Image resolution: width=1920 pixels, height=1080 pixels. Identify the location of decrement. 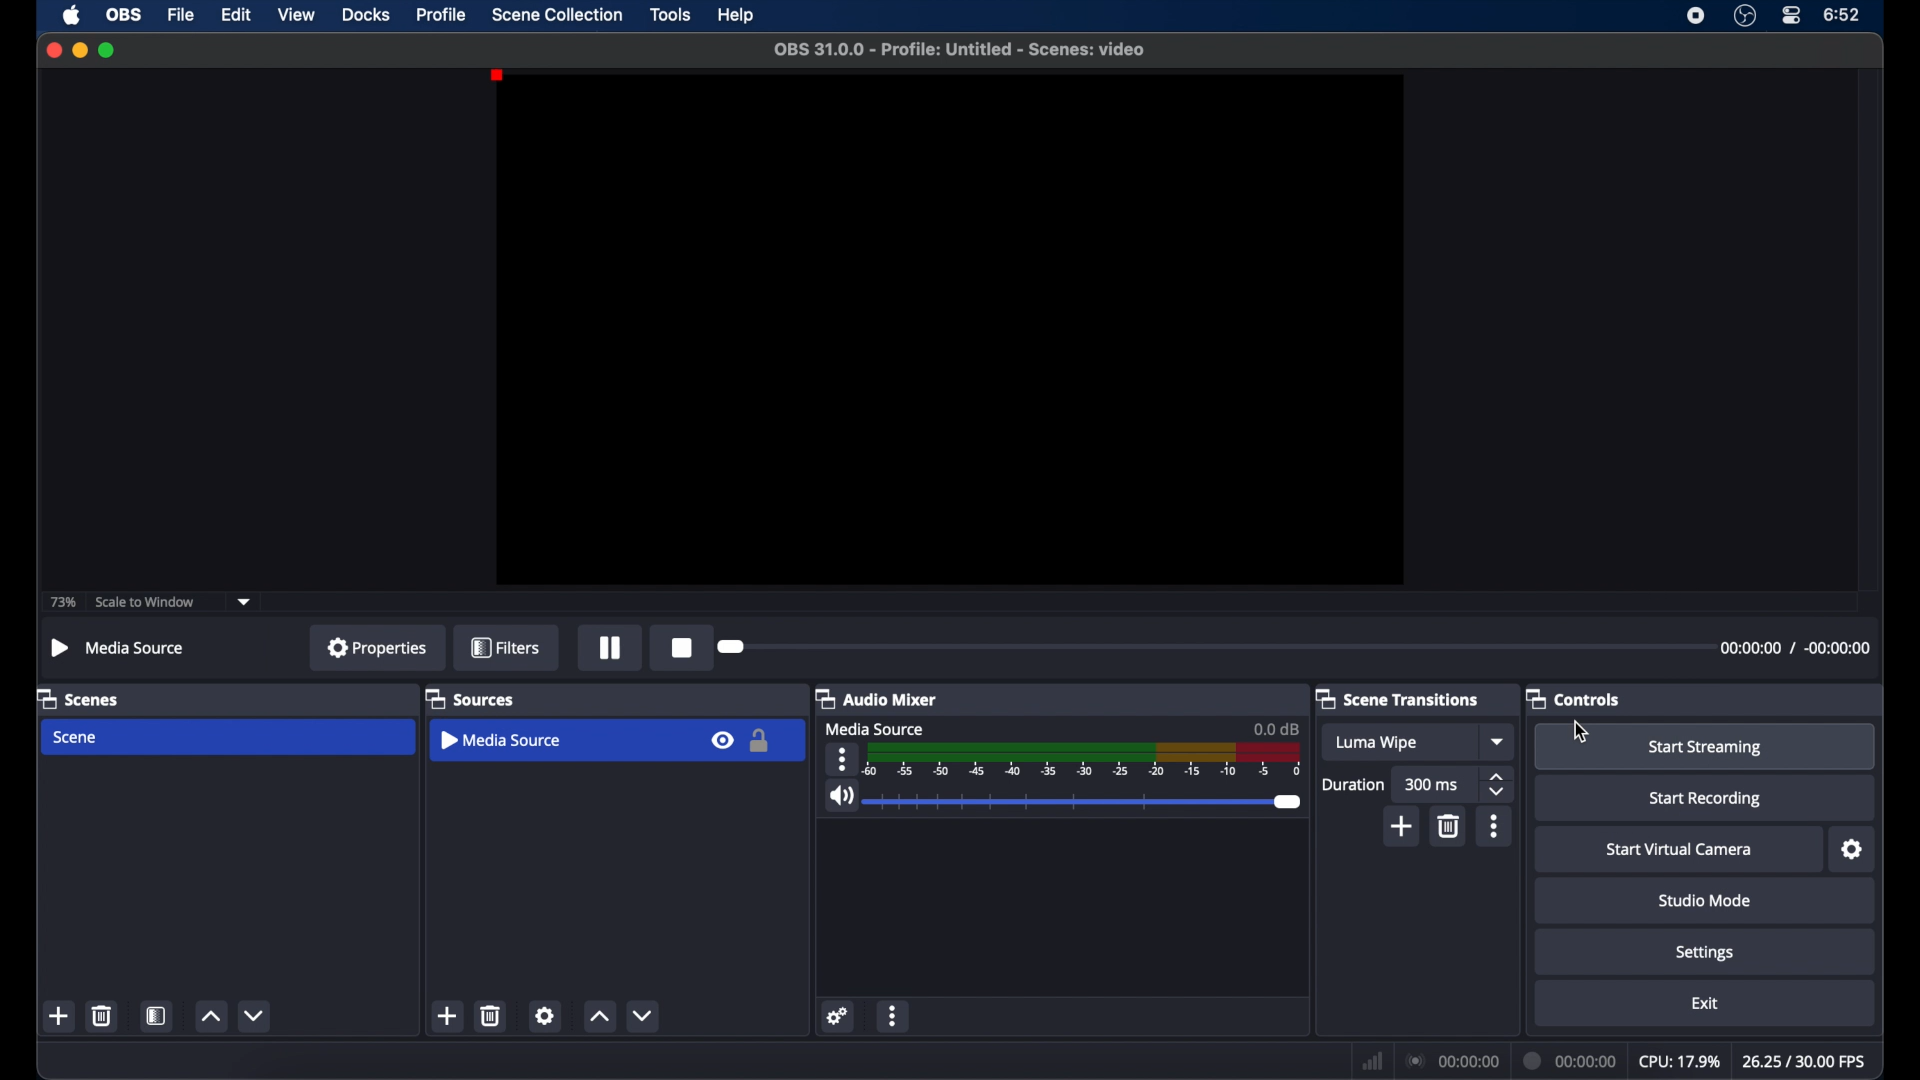
(644, 1016).